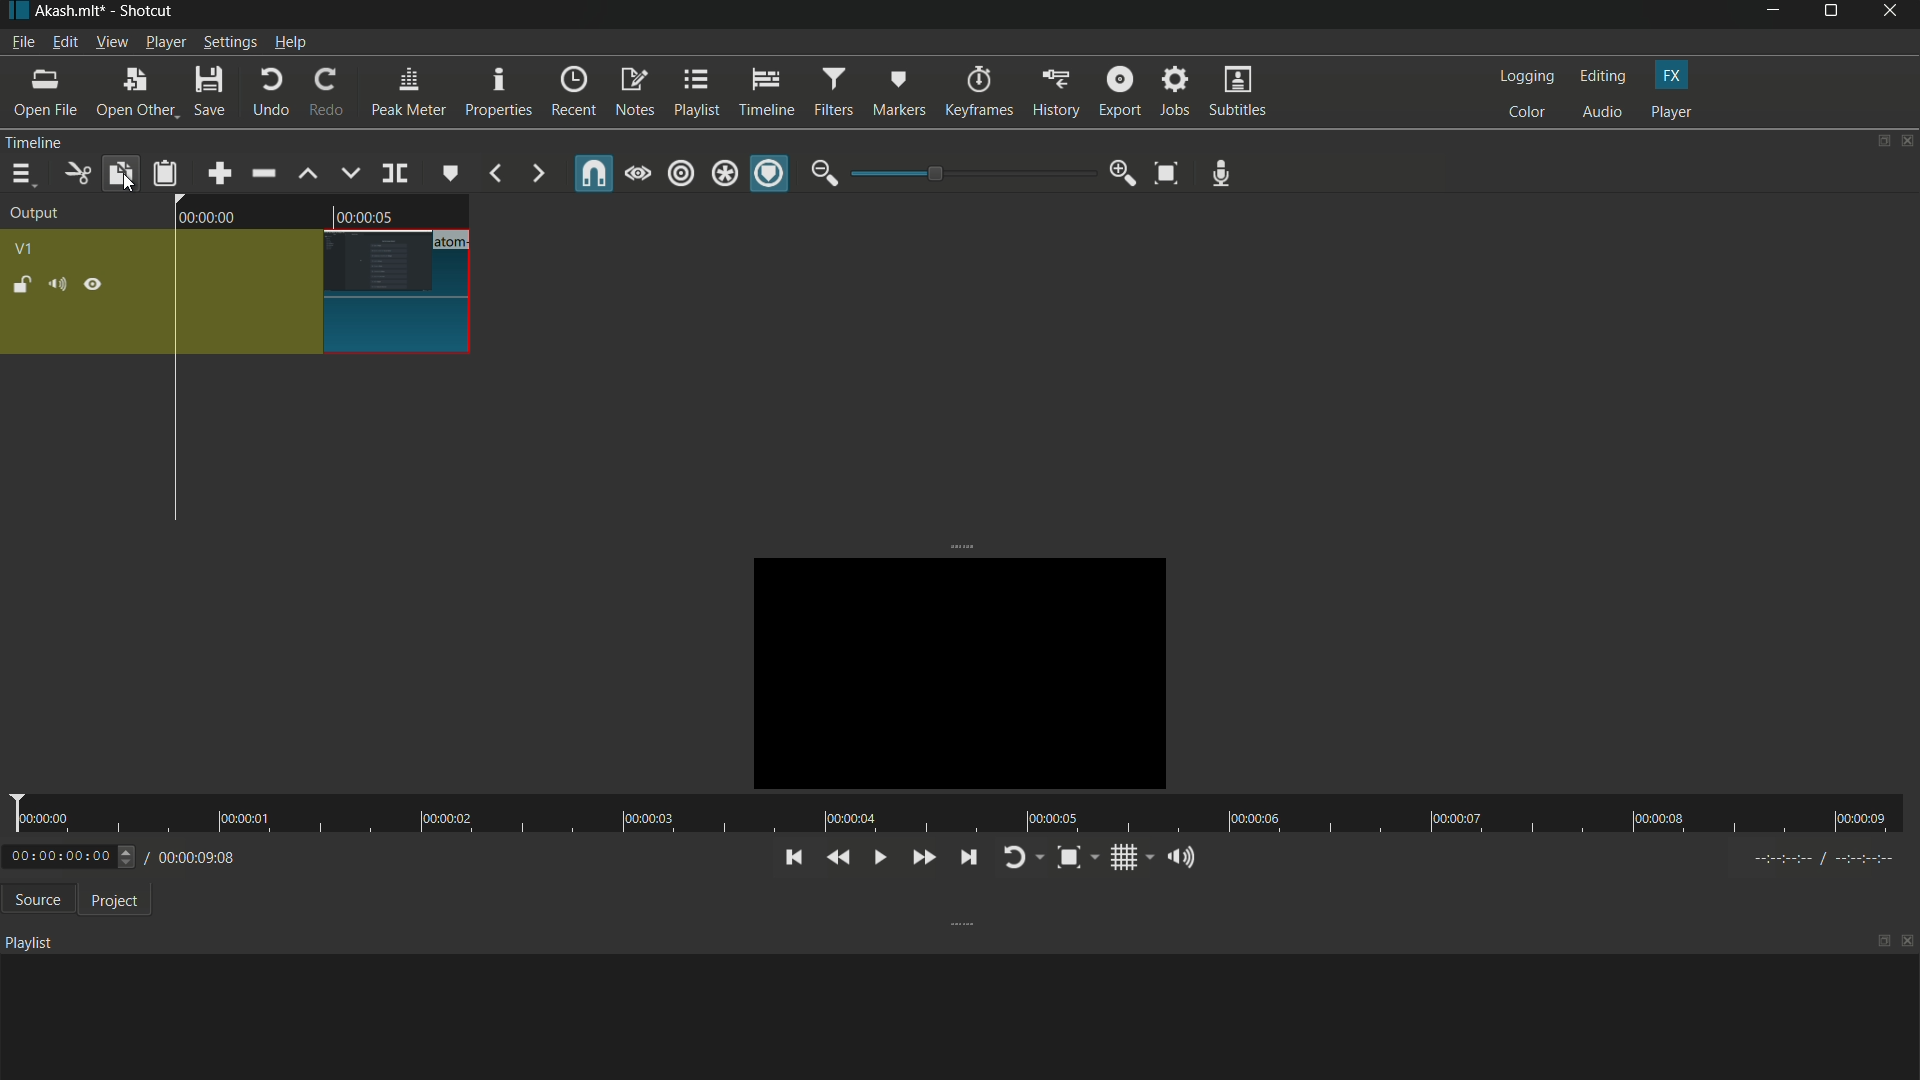  What do you see at coordinates (1672, 112) in the screenshot?
I see `player` at bounding box center [1672, 112].